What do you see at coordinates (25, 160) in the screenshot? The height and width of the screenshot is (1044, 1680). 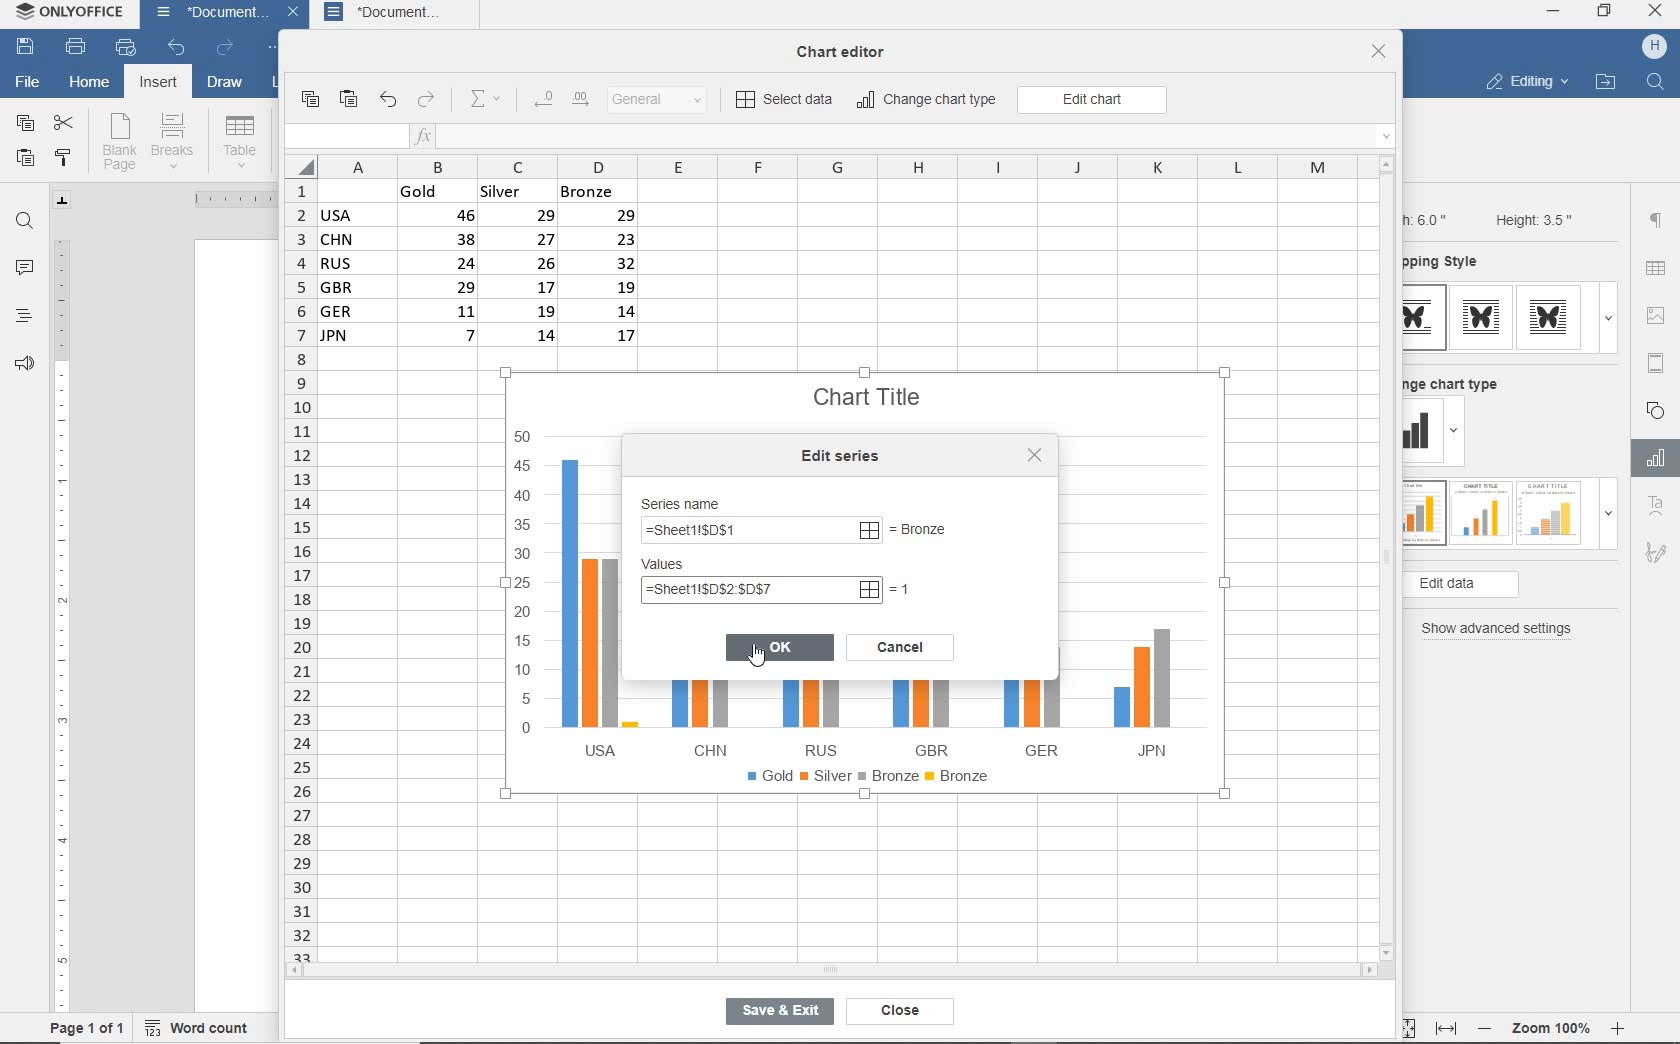 I see `paste` at bounding box center [25, 160].